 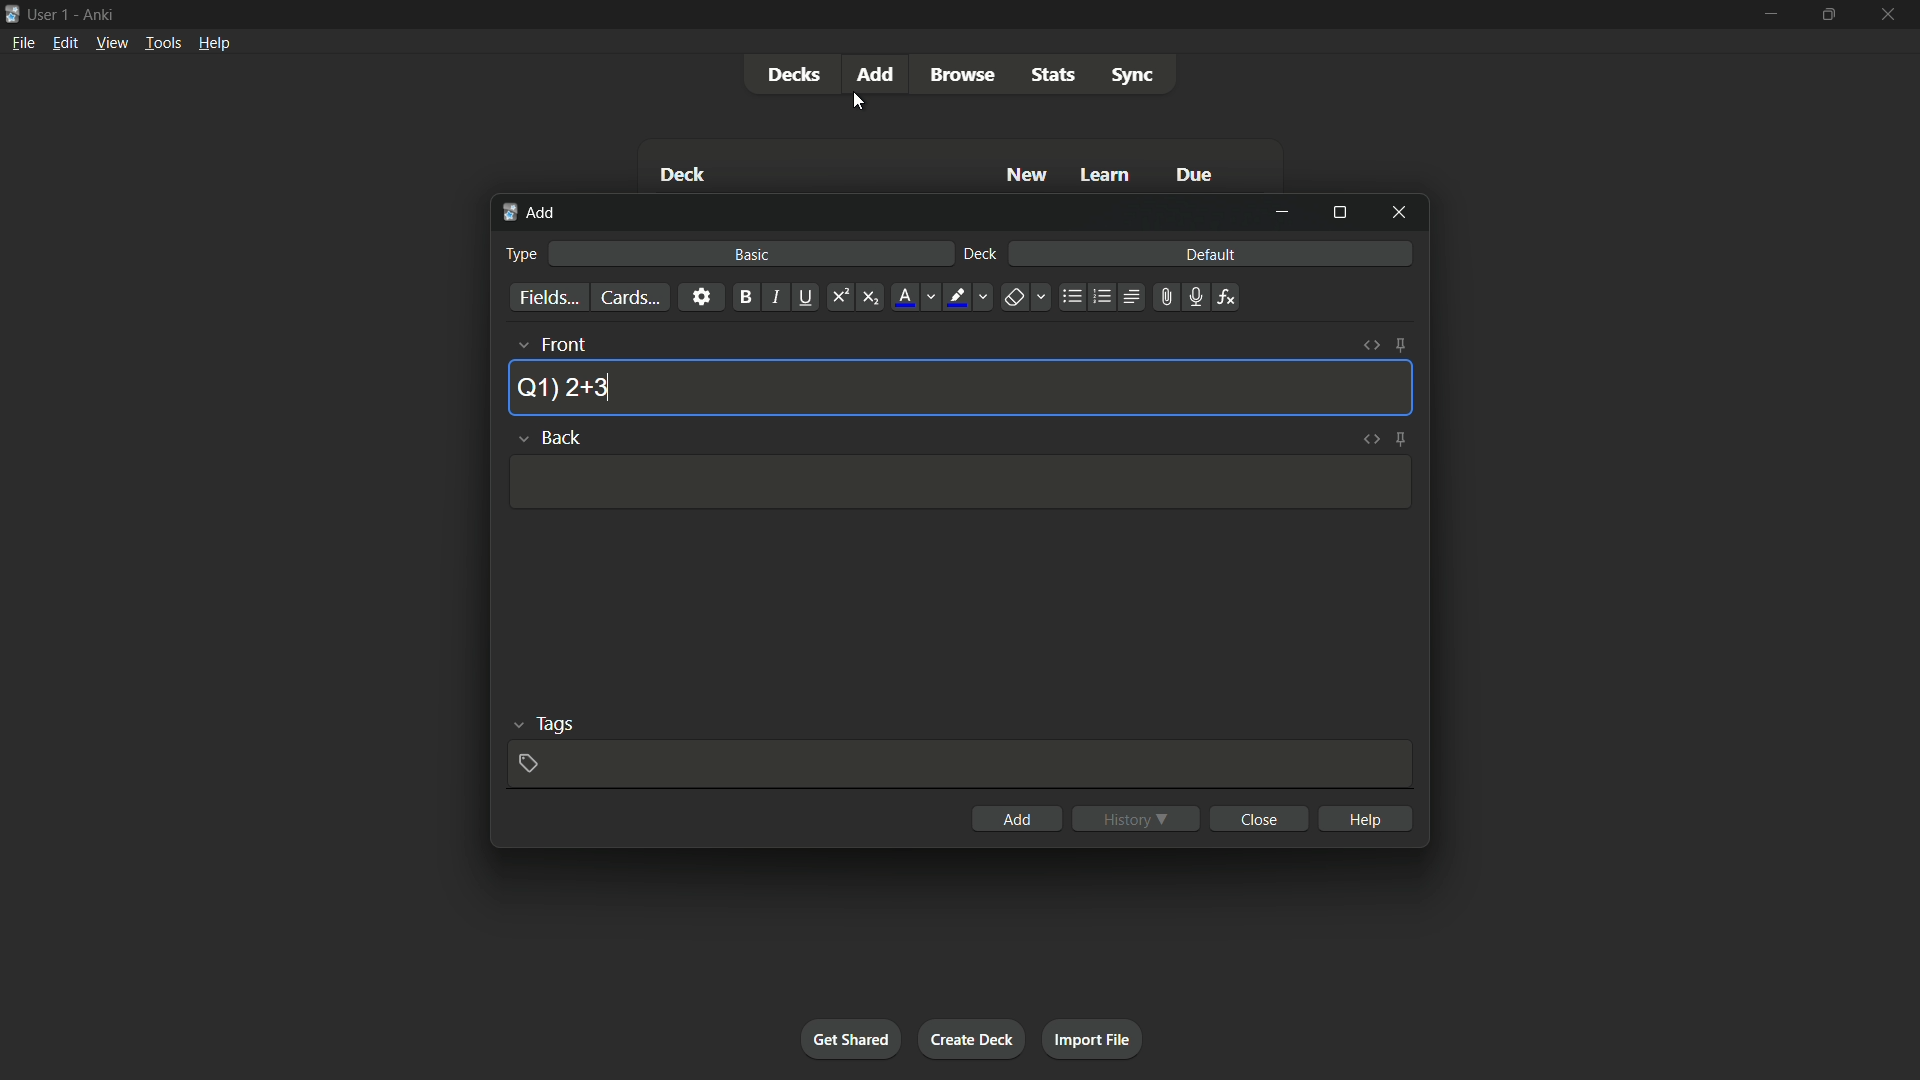 I want to click on help, so click(x=1368, y=818).